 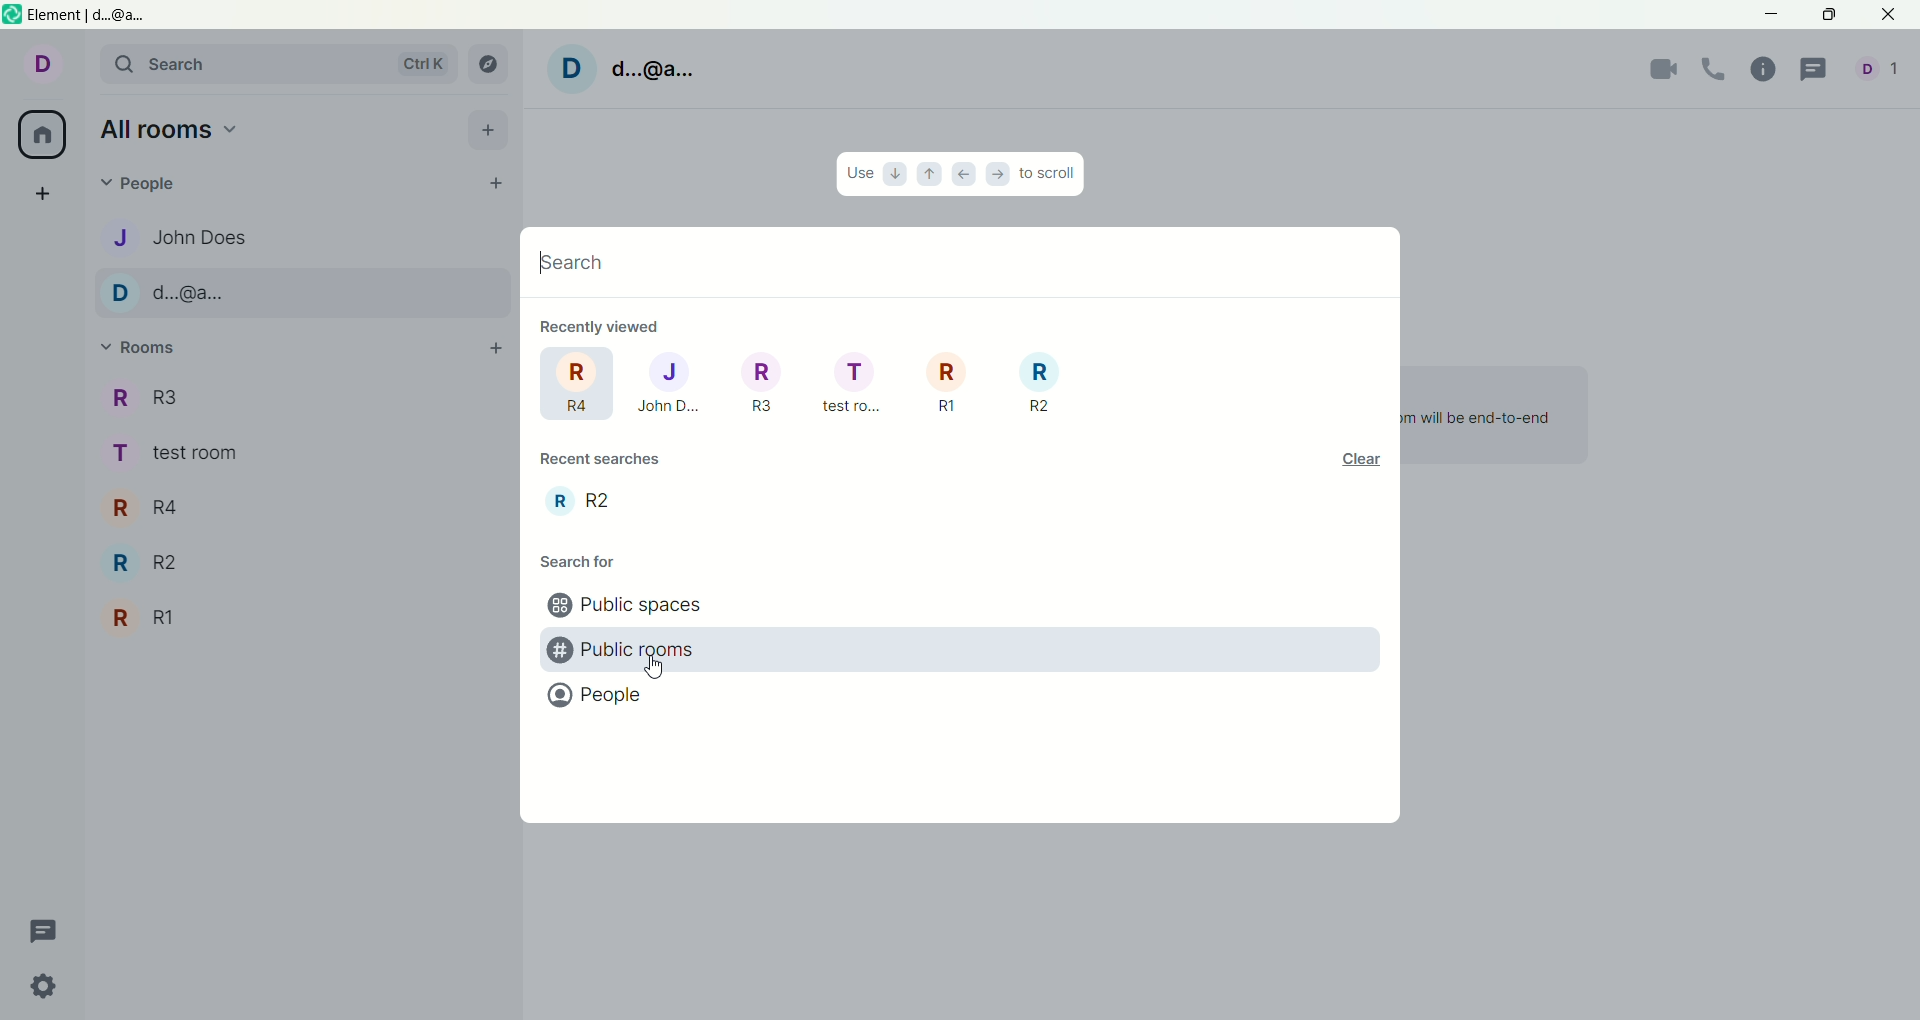 What do you see at coordinates (1001, 174) in the screenshot?
I see `right arrow` at bounding box center [1001, 174].